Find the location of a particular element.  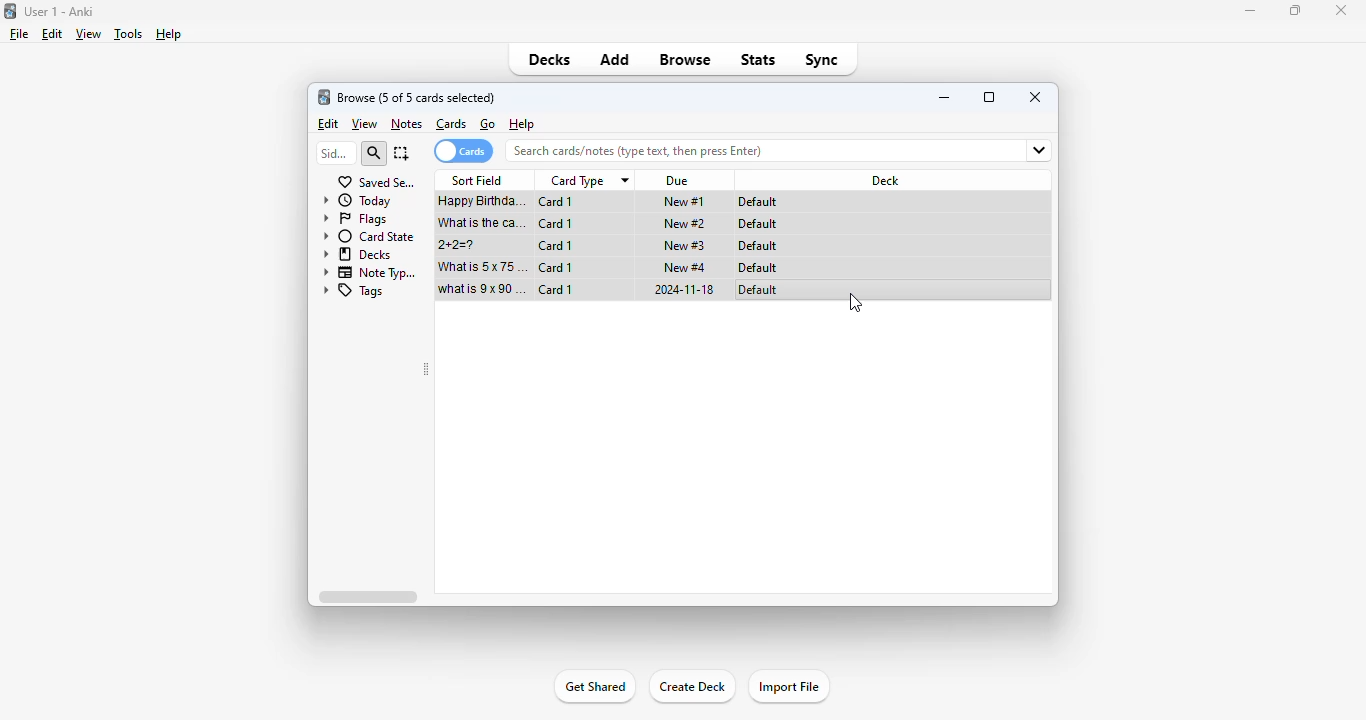

close is located at coordinates (1036, 96).